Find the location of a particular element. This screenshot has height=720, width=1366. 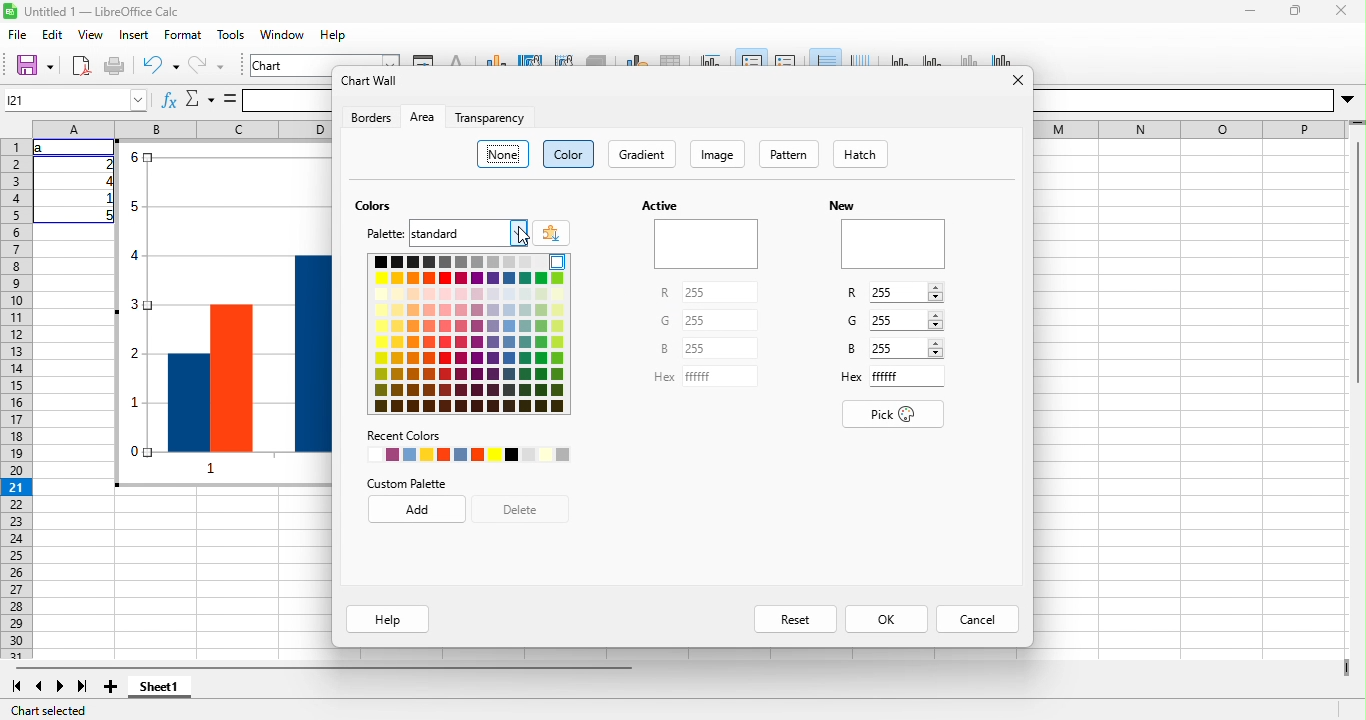

horizontal grids is located at coordinates (825, 57).